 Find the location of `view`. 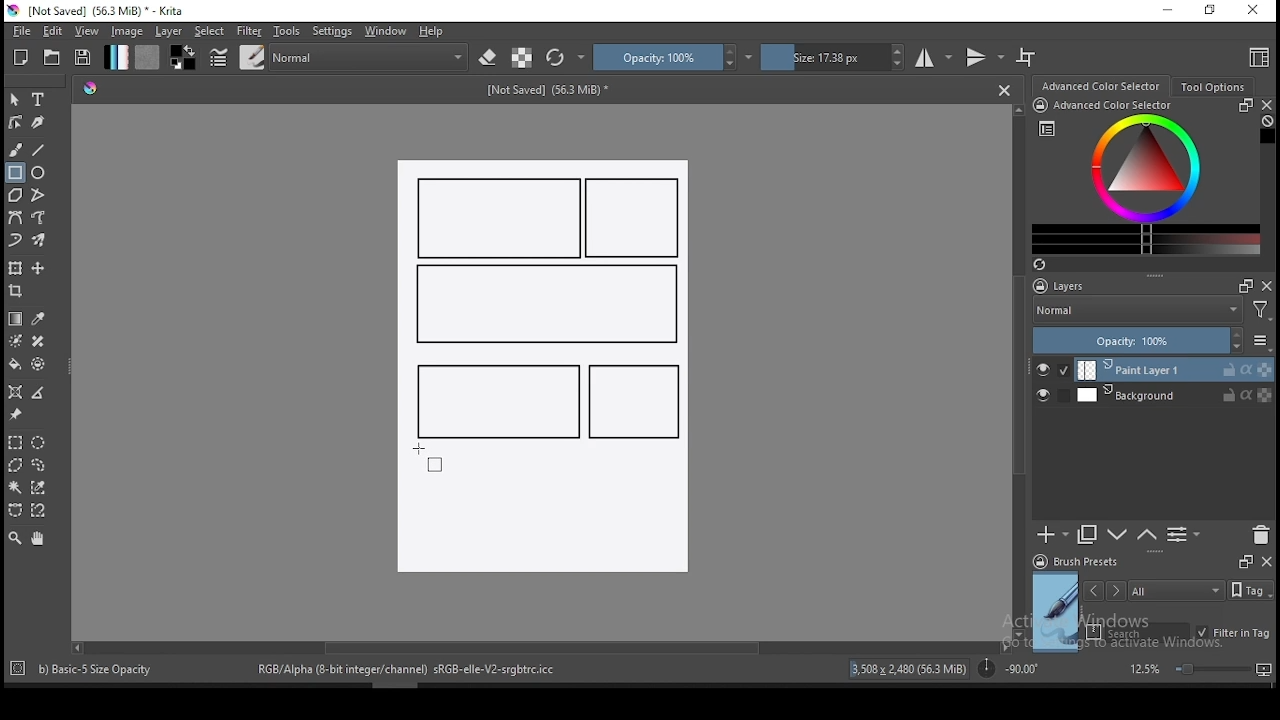

view is located at coordinates (86, 31).